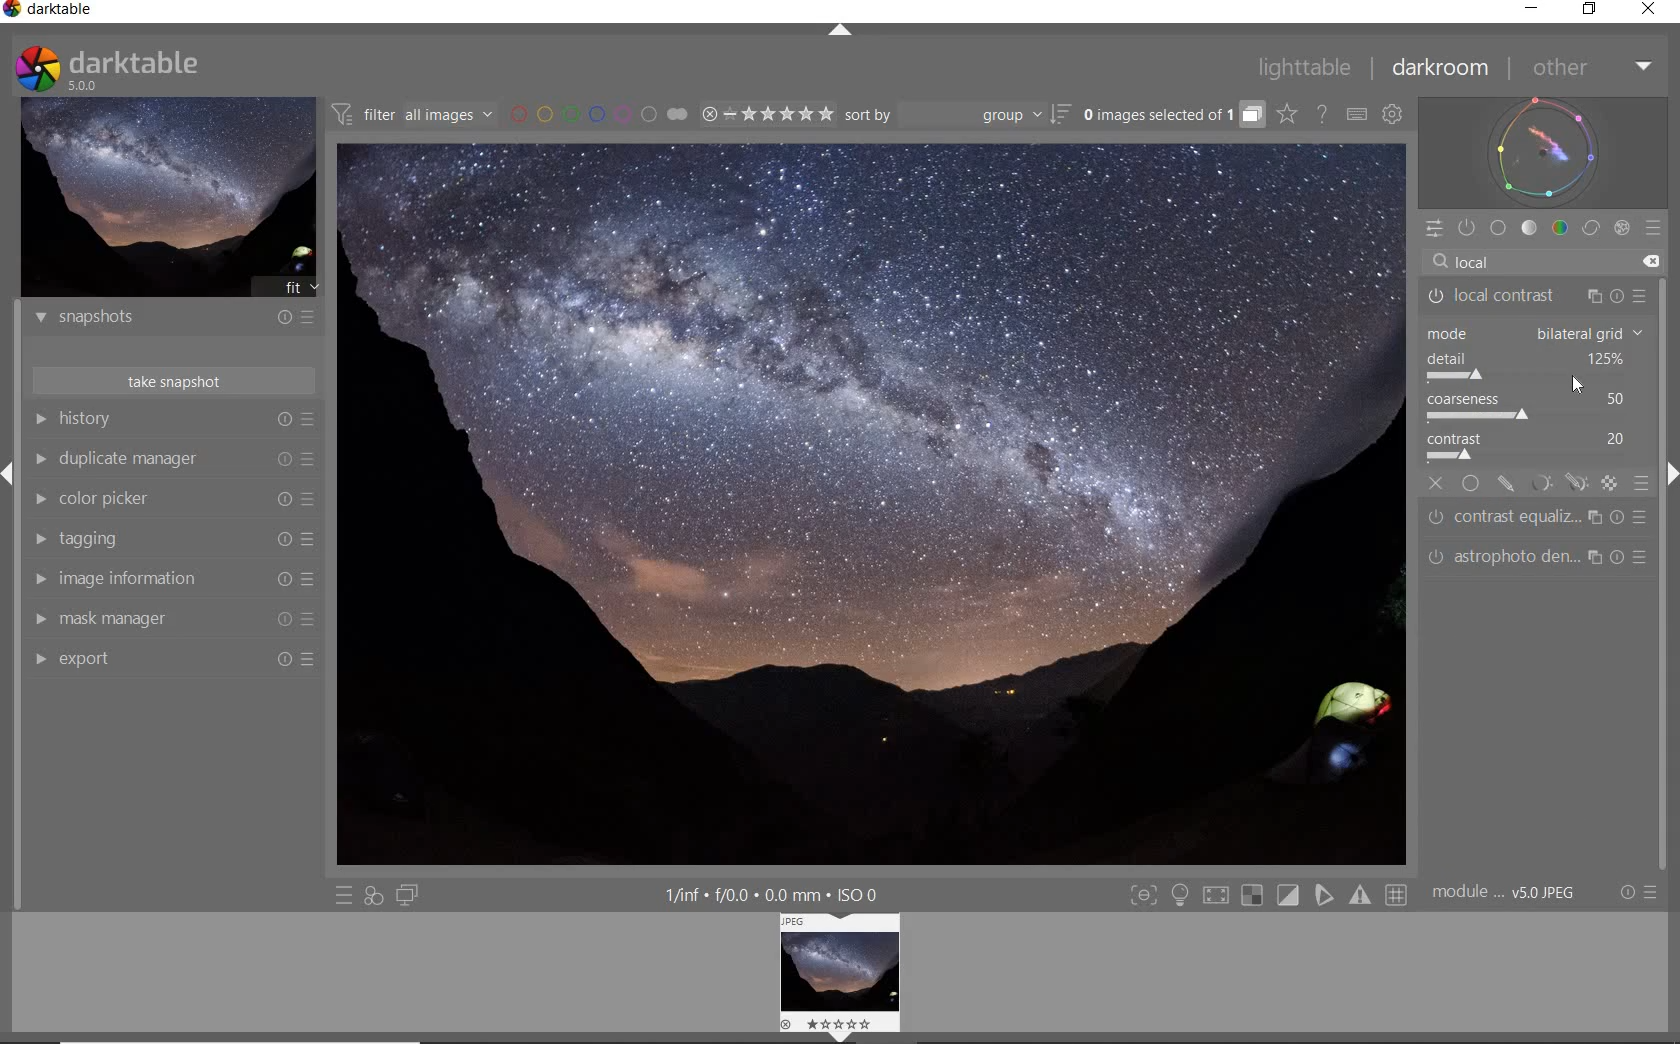 This screenshot has width=1680, height=1044. Describe the element at coordinates (169, 198) in the screenshot. I see `IMAGE PREVIEW` at that location.